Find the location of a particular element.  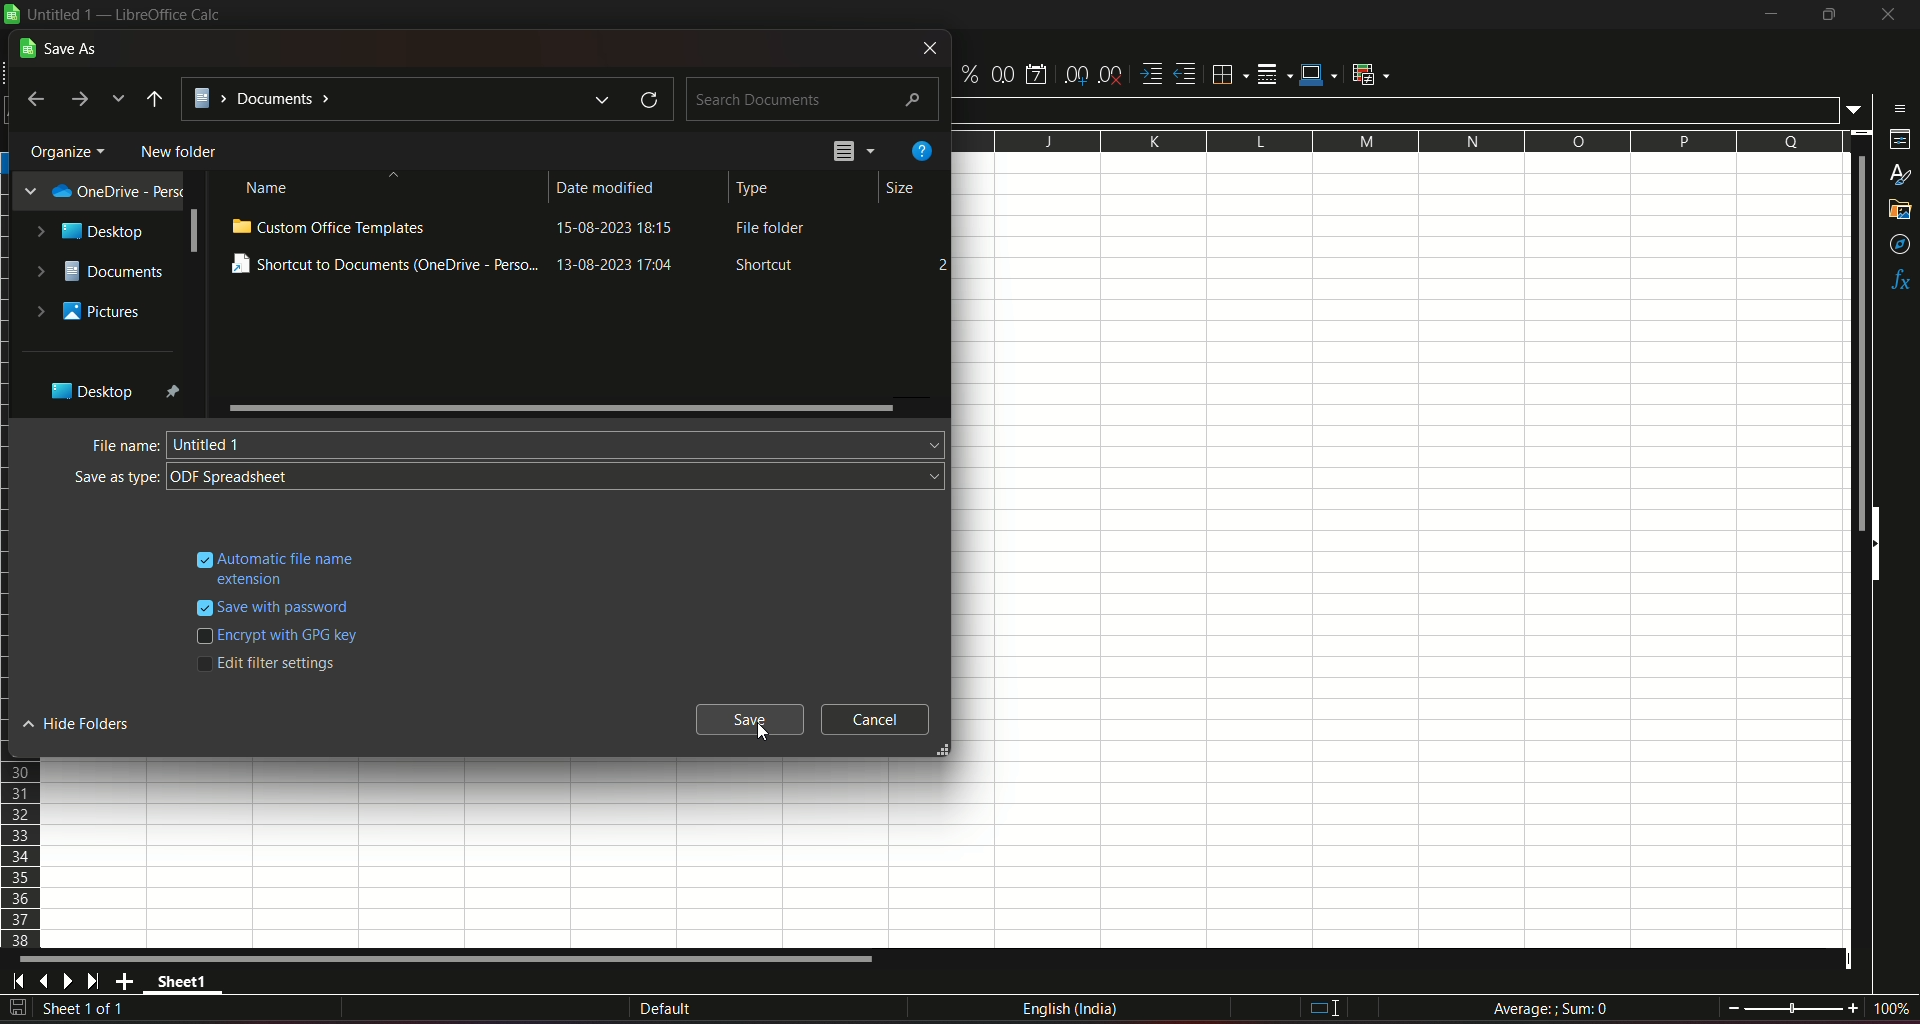

delete decimal point is located at coordinates (1112, 74).